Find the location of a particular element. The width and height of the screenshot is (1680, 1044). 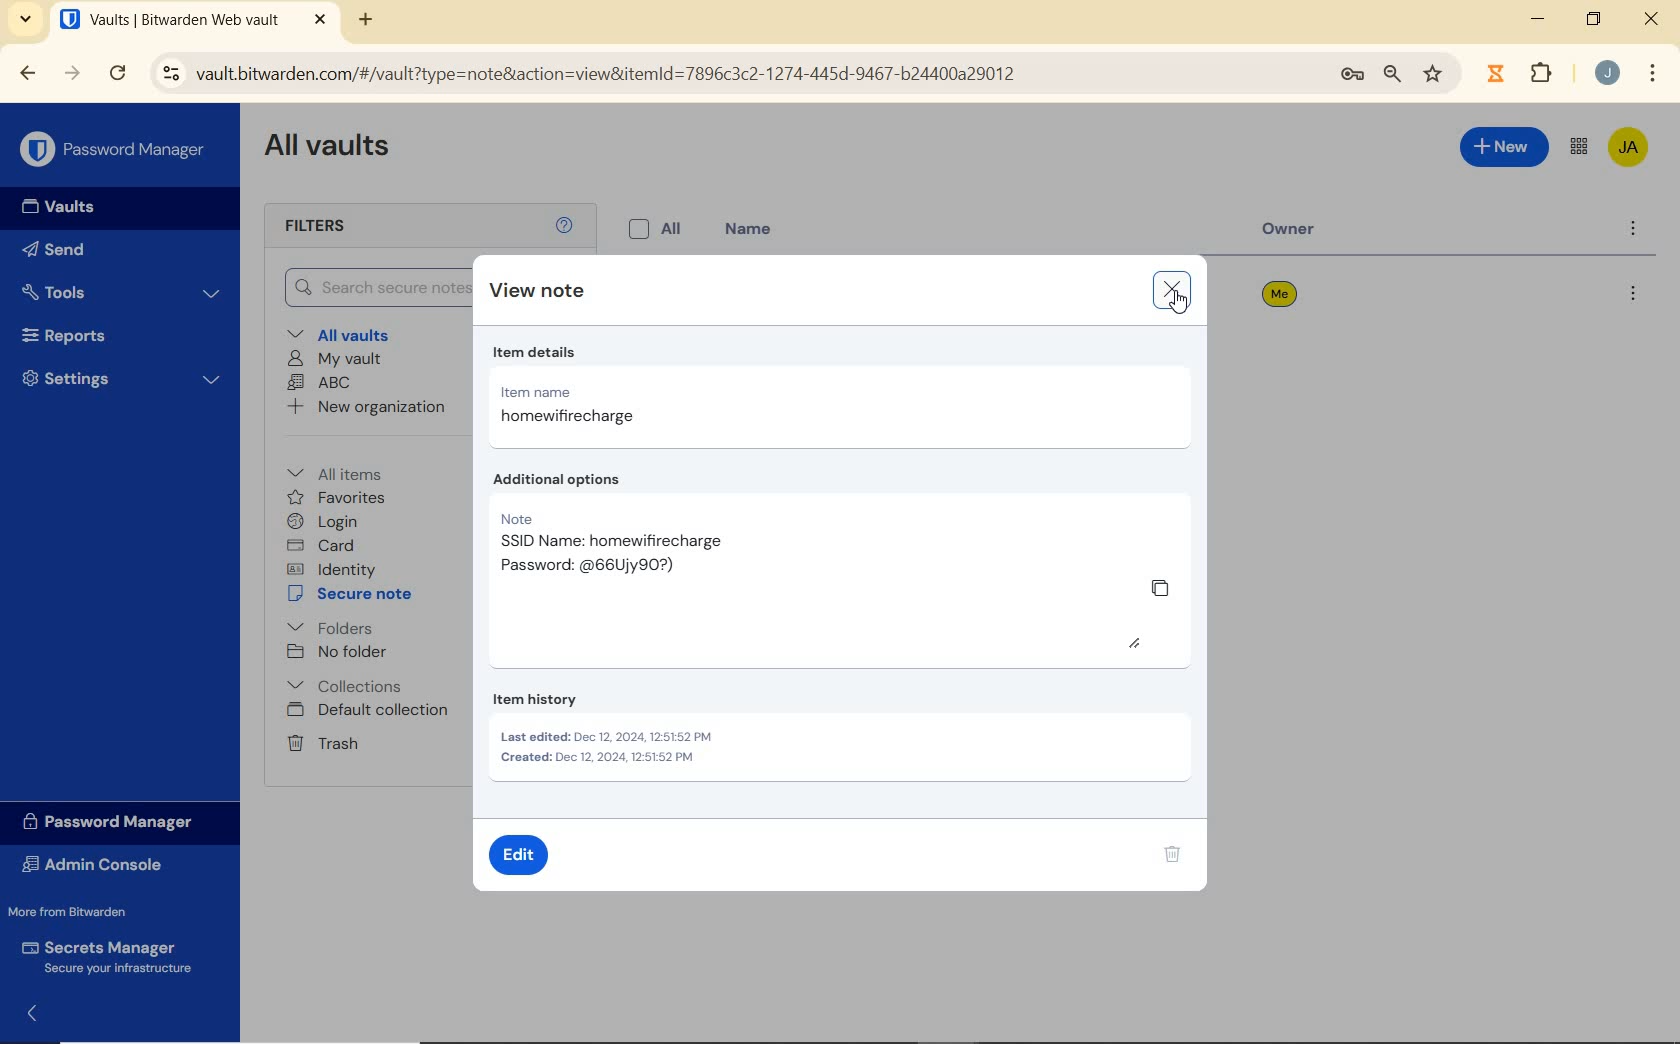

Item history is located at coordinates (840, 733).